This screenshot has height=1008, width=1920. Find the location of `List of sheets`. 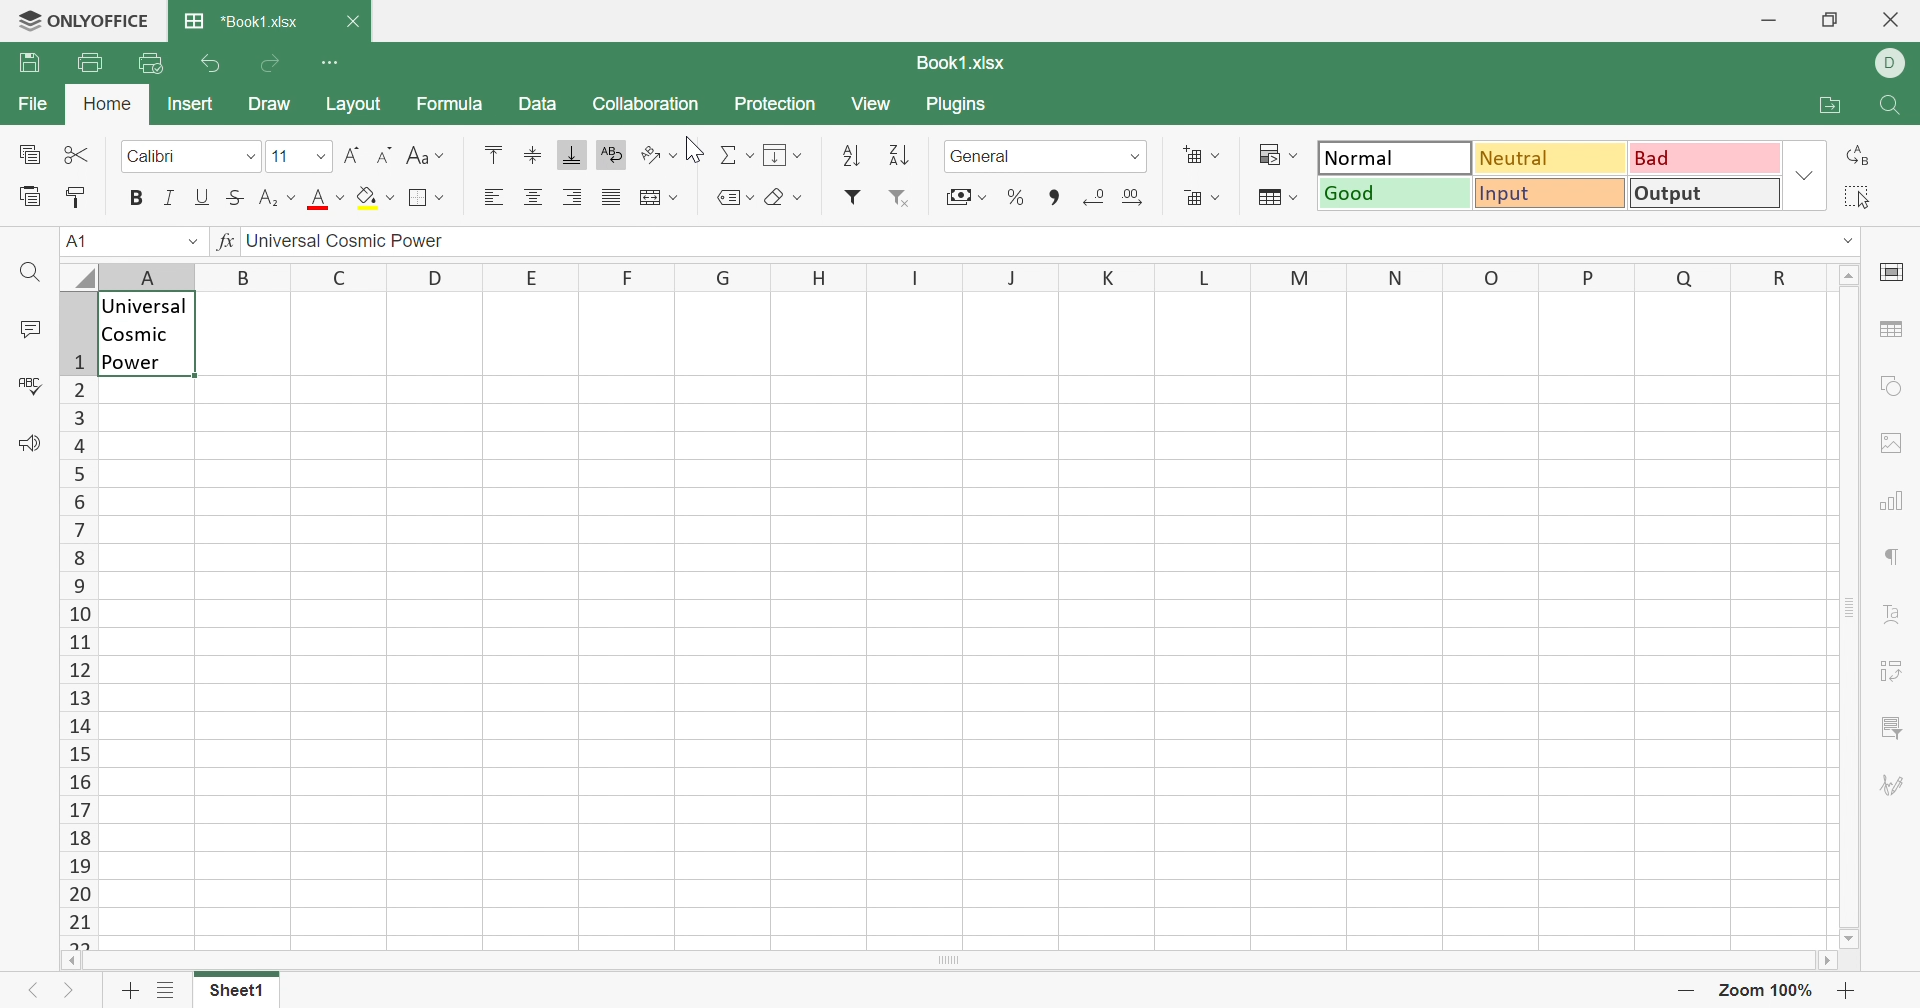

List of sheets is located at coordinates (169, 991).